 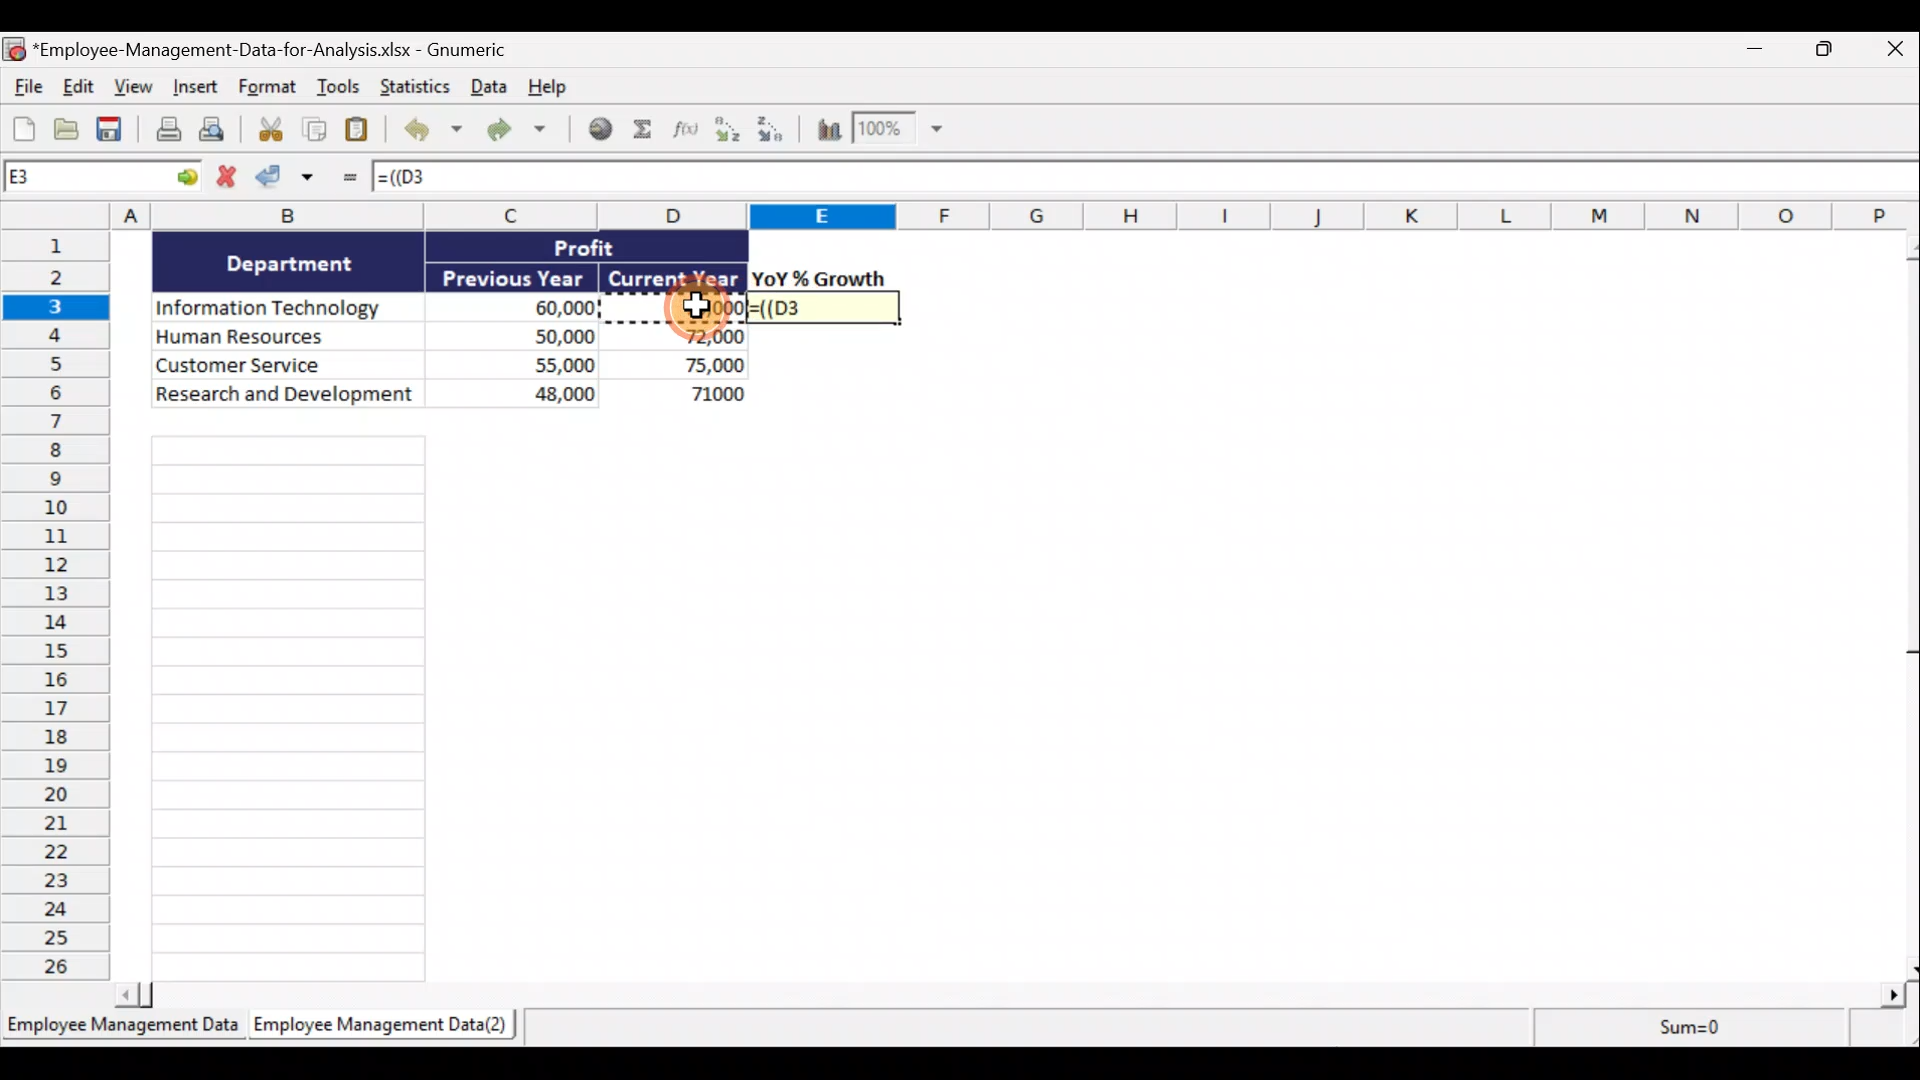 What do you see at coordinates (960, 216) in the screenshot?
I see `Columns` at bounding box center [960, 216].